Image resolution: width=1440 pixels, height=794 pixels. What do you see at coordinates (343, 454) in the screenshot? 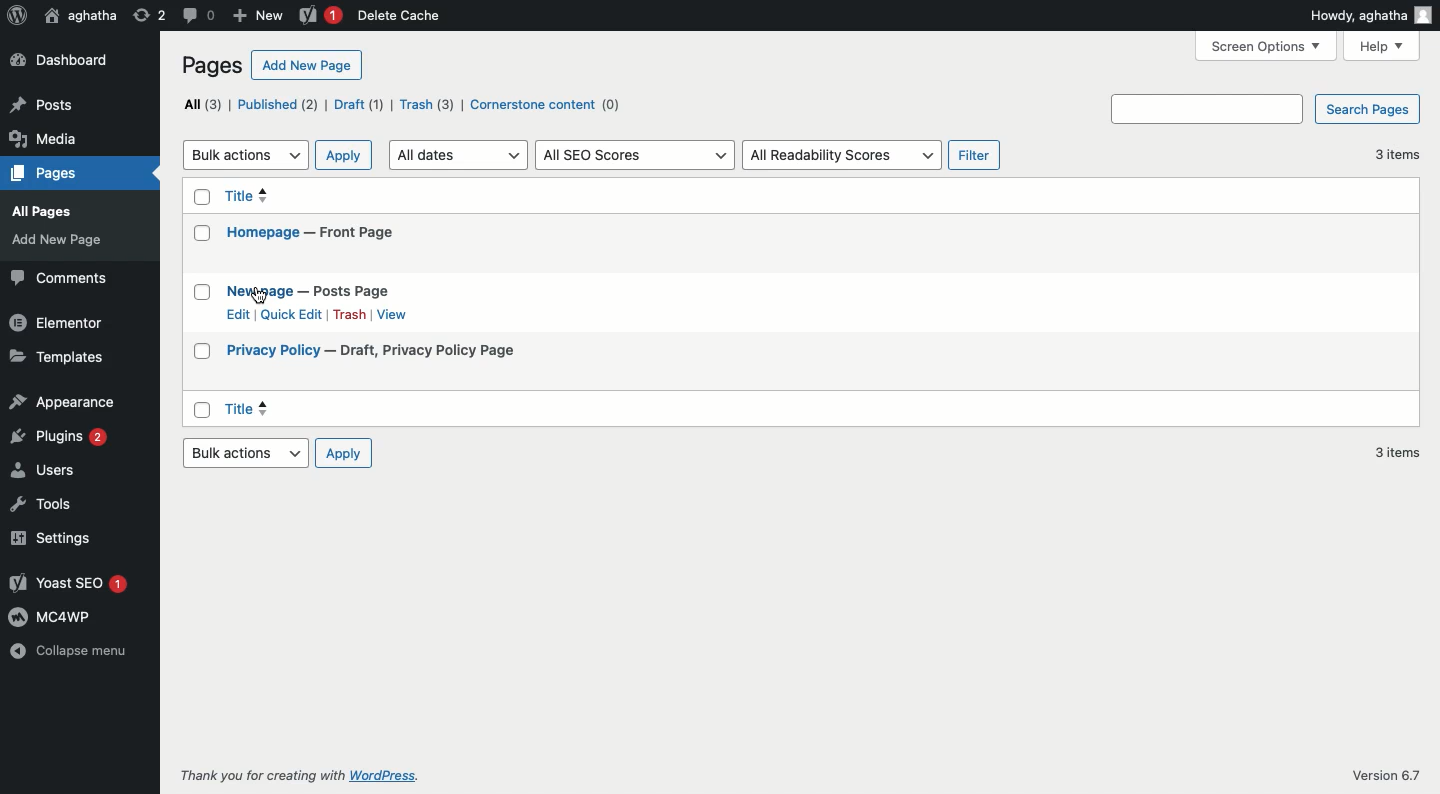
I see `Apply` at bounding box center [343, 454].